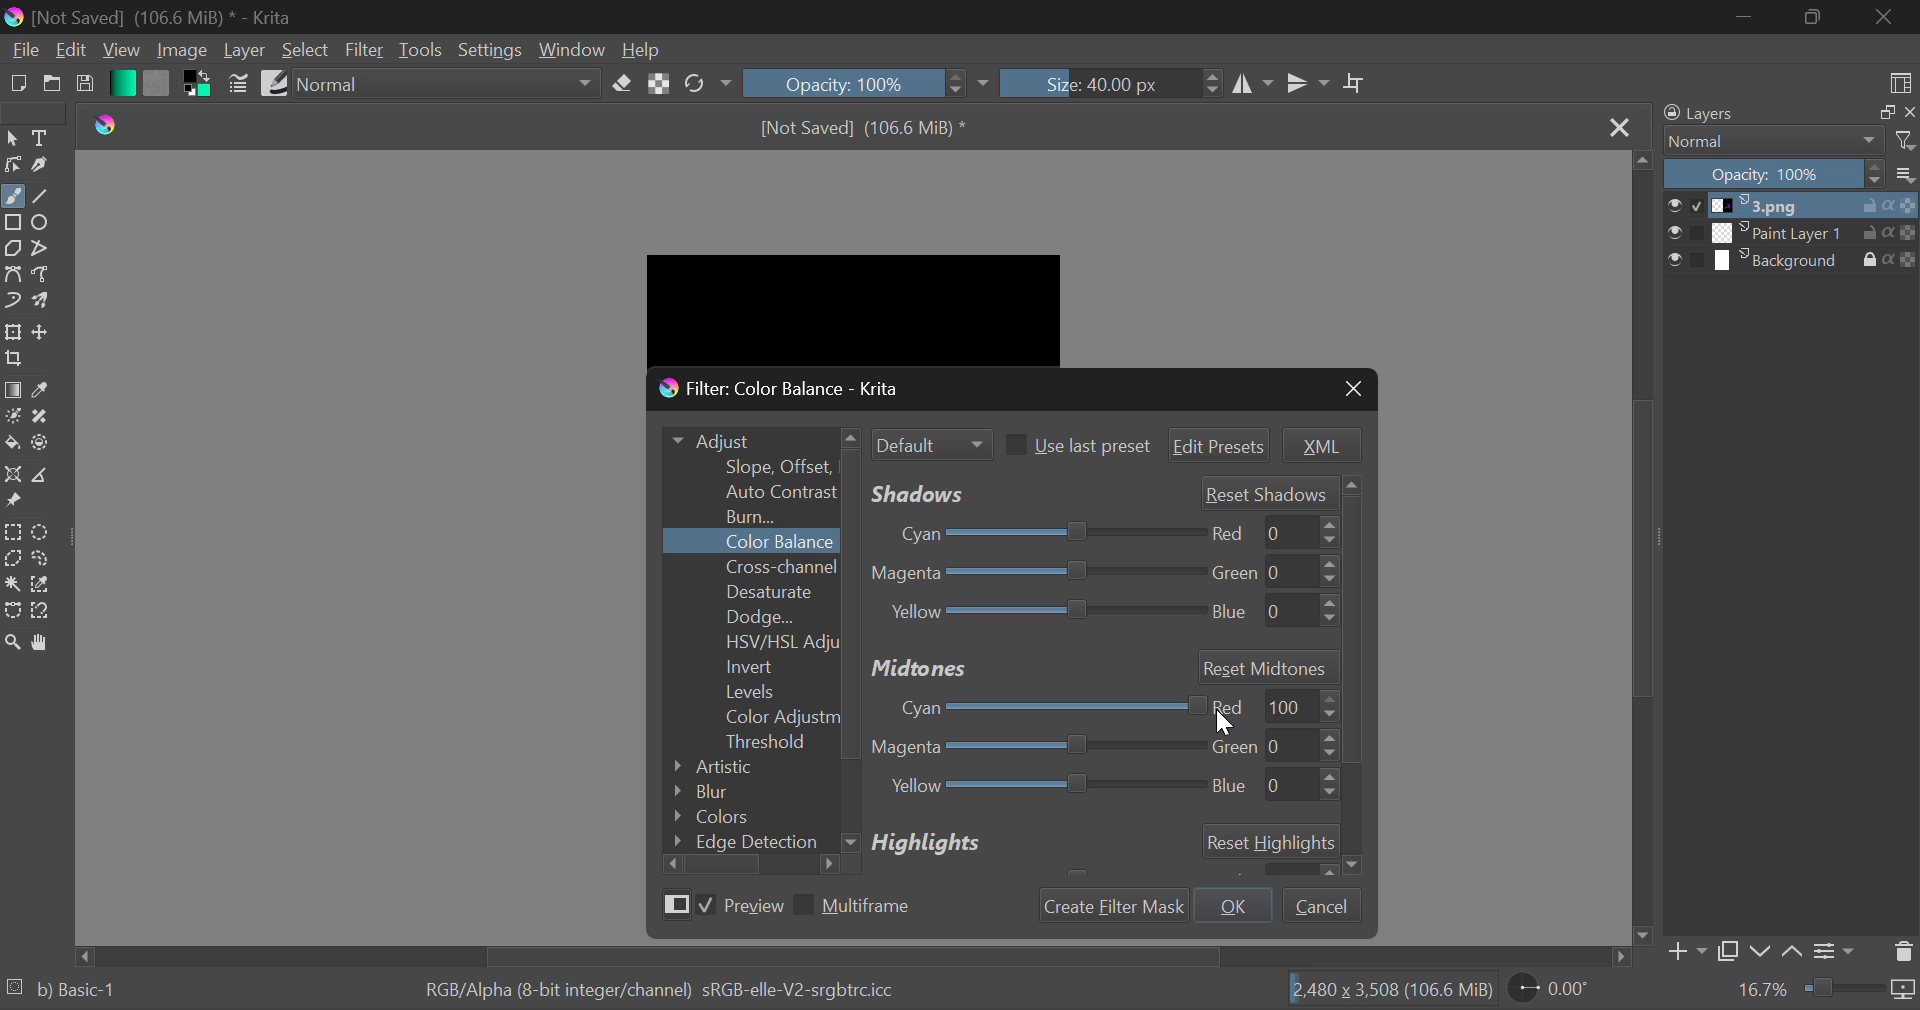  I want to click on Background, so click(1792, 263).